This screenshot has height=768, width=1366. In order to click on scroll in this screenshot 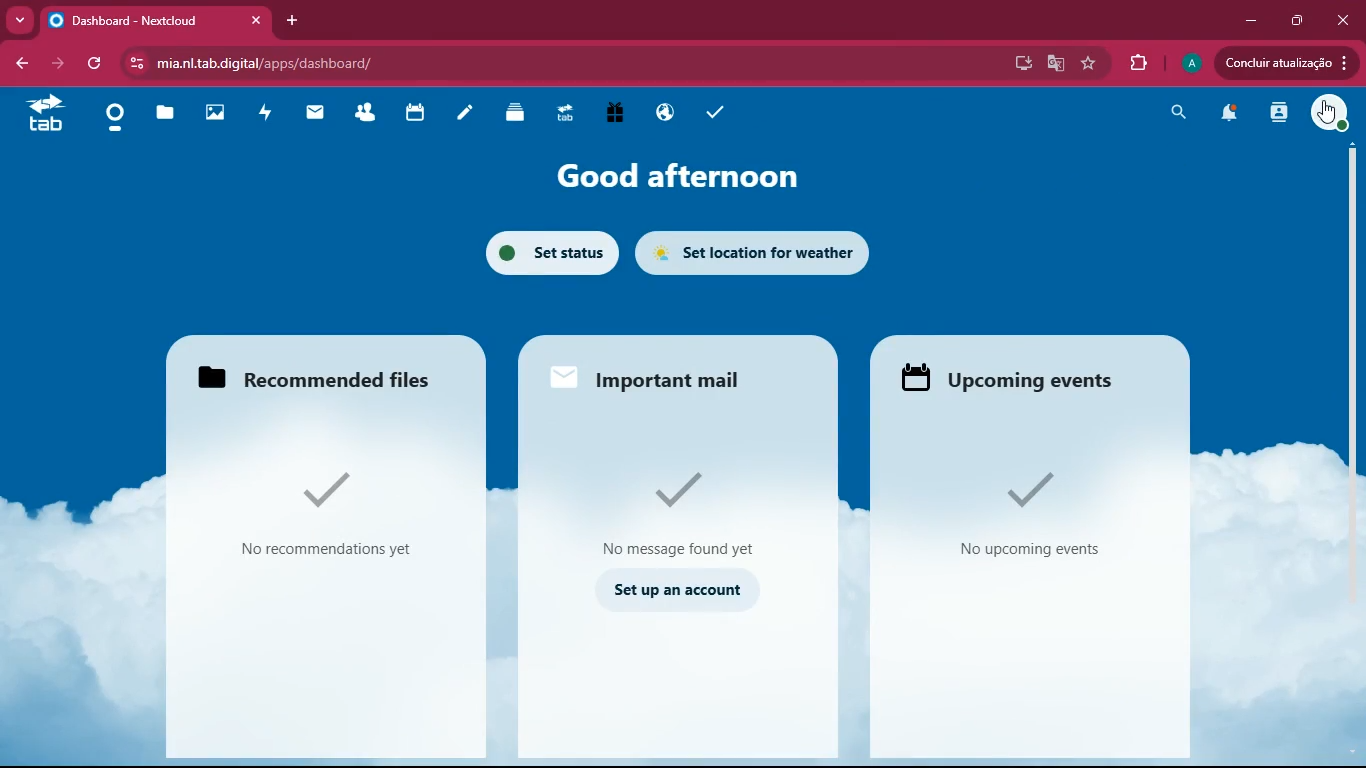, I will do `click(1352, 328)`.